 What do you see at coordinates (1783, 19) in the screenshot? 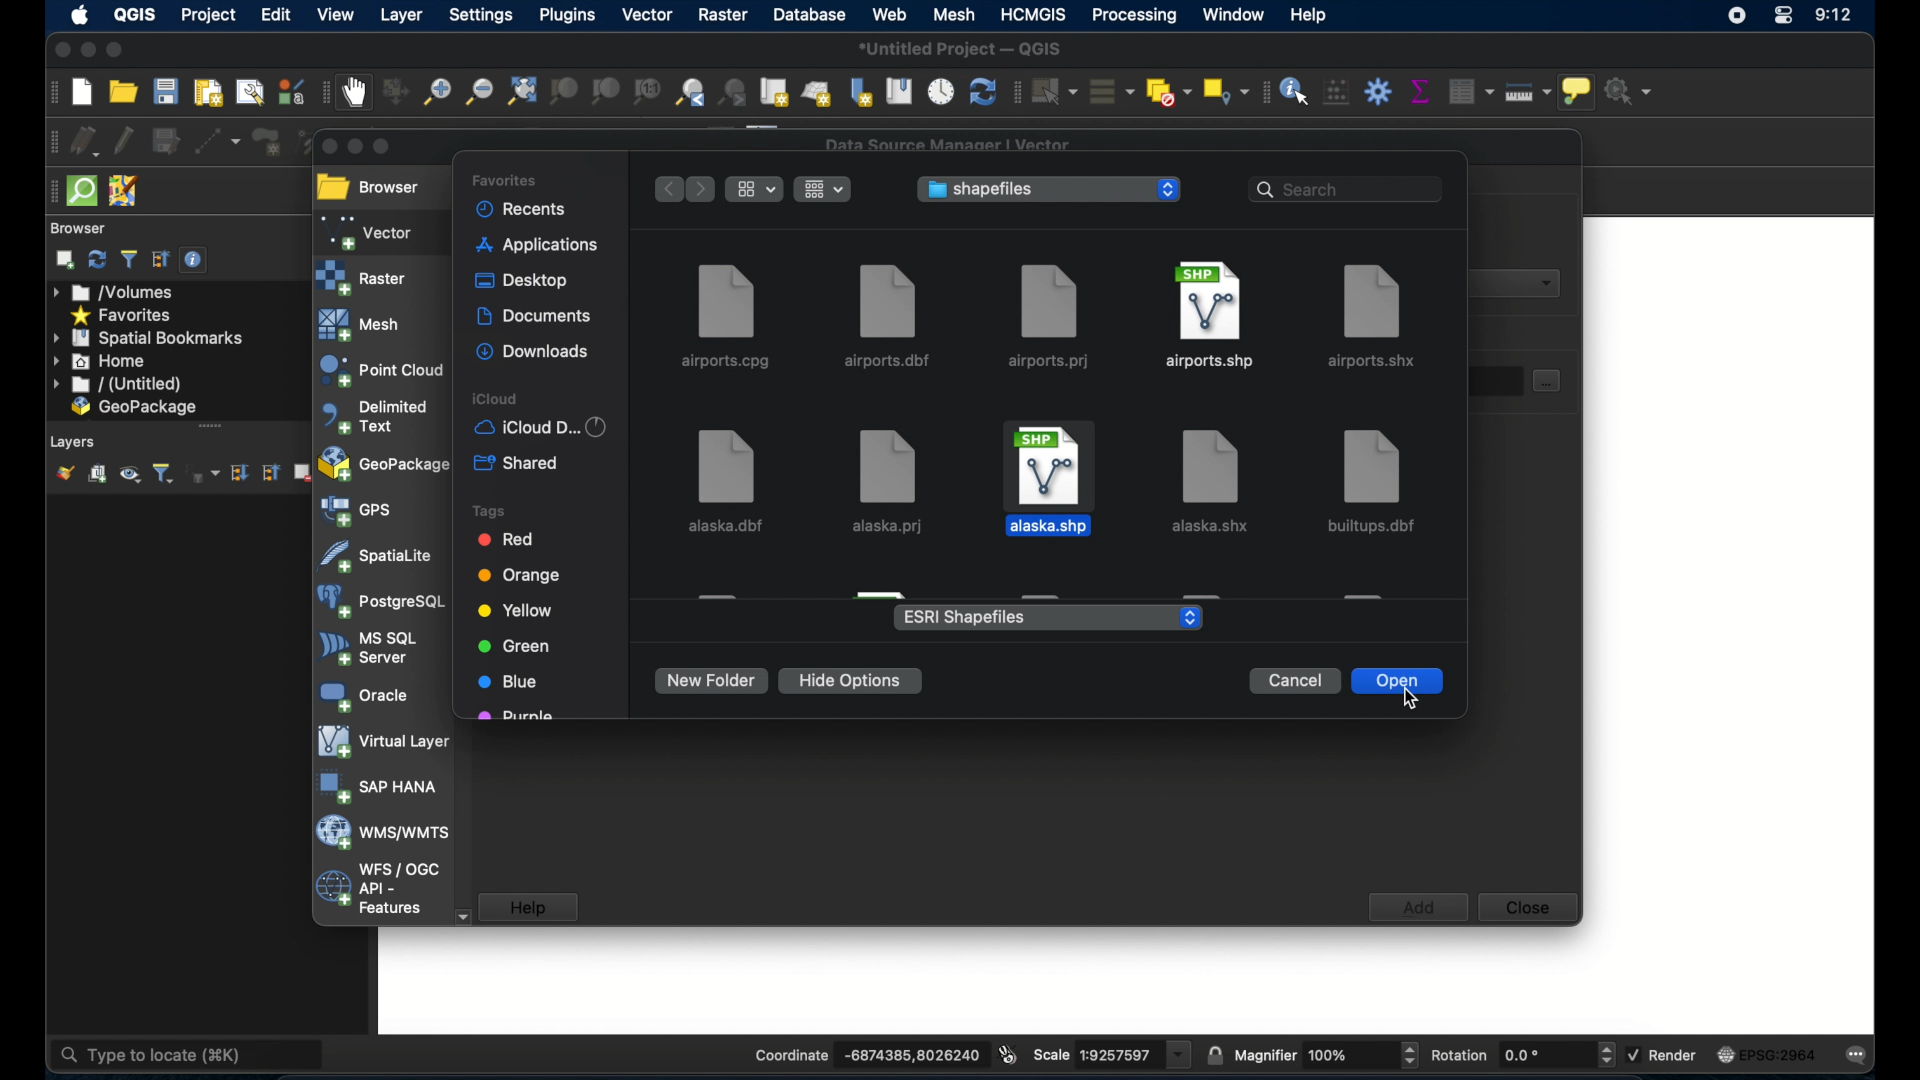
I see `control center` at bounding box center [1783, 19].